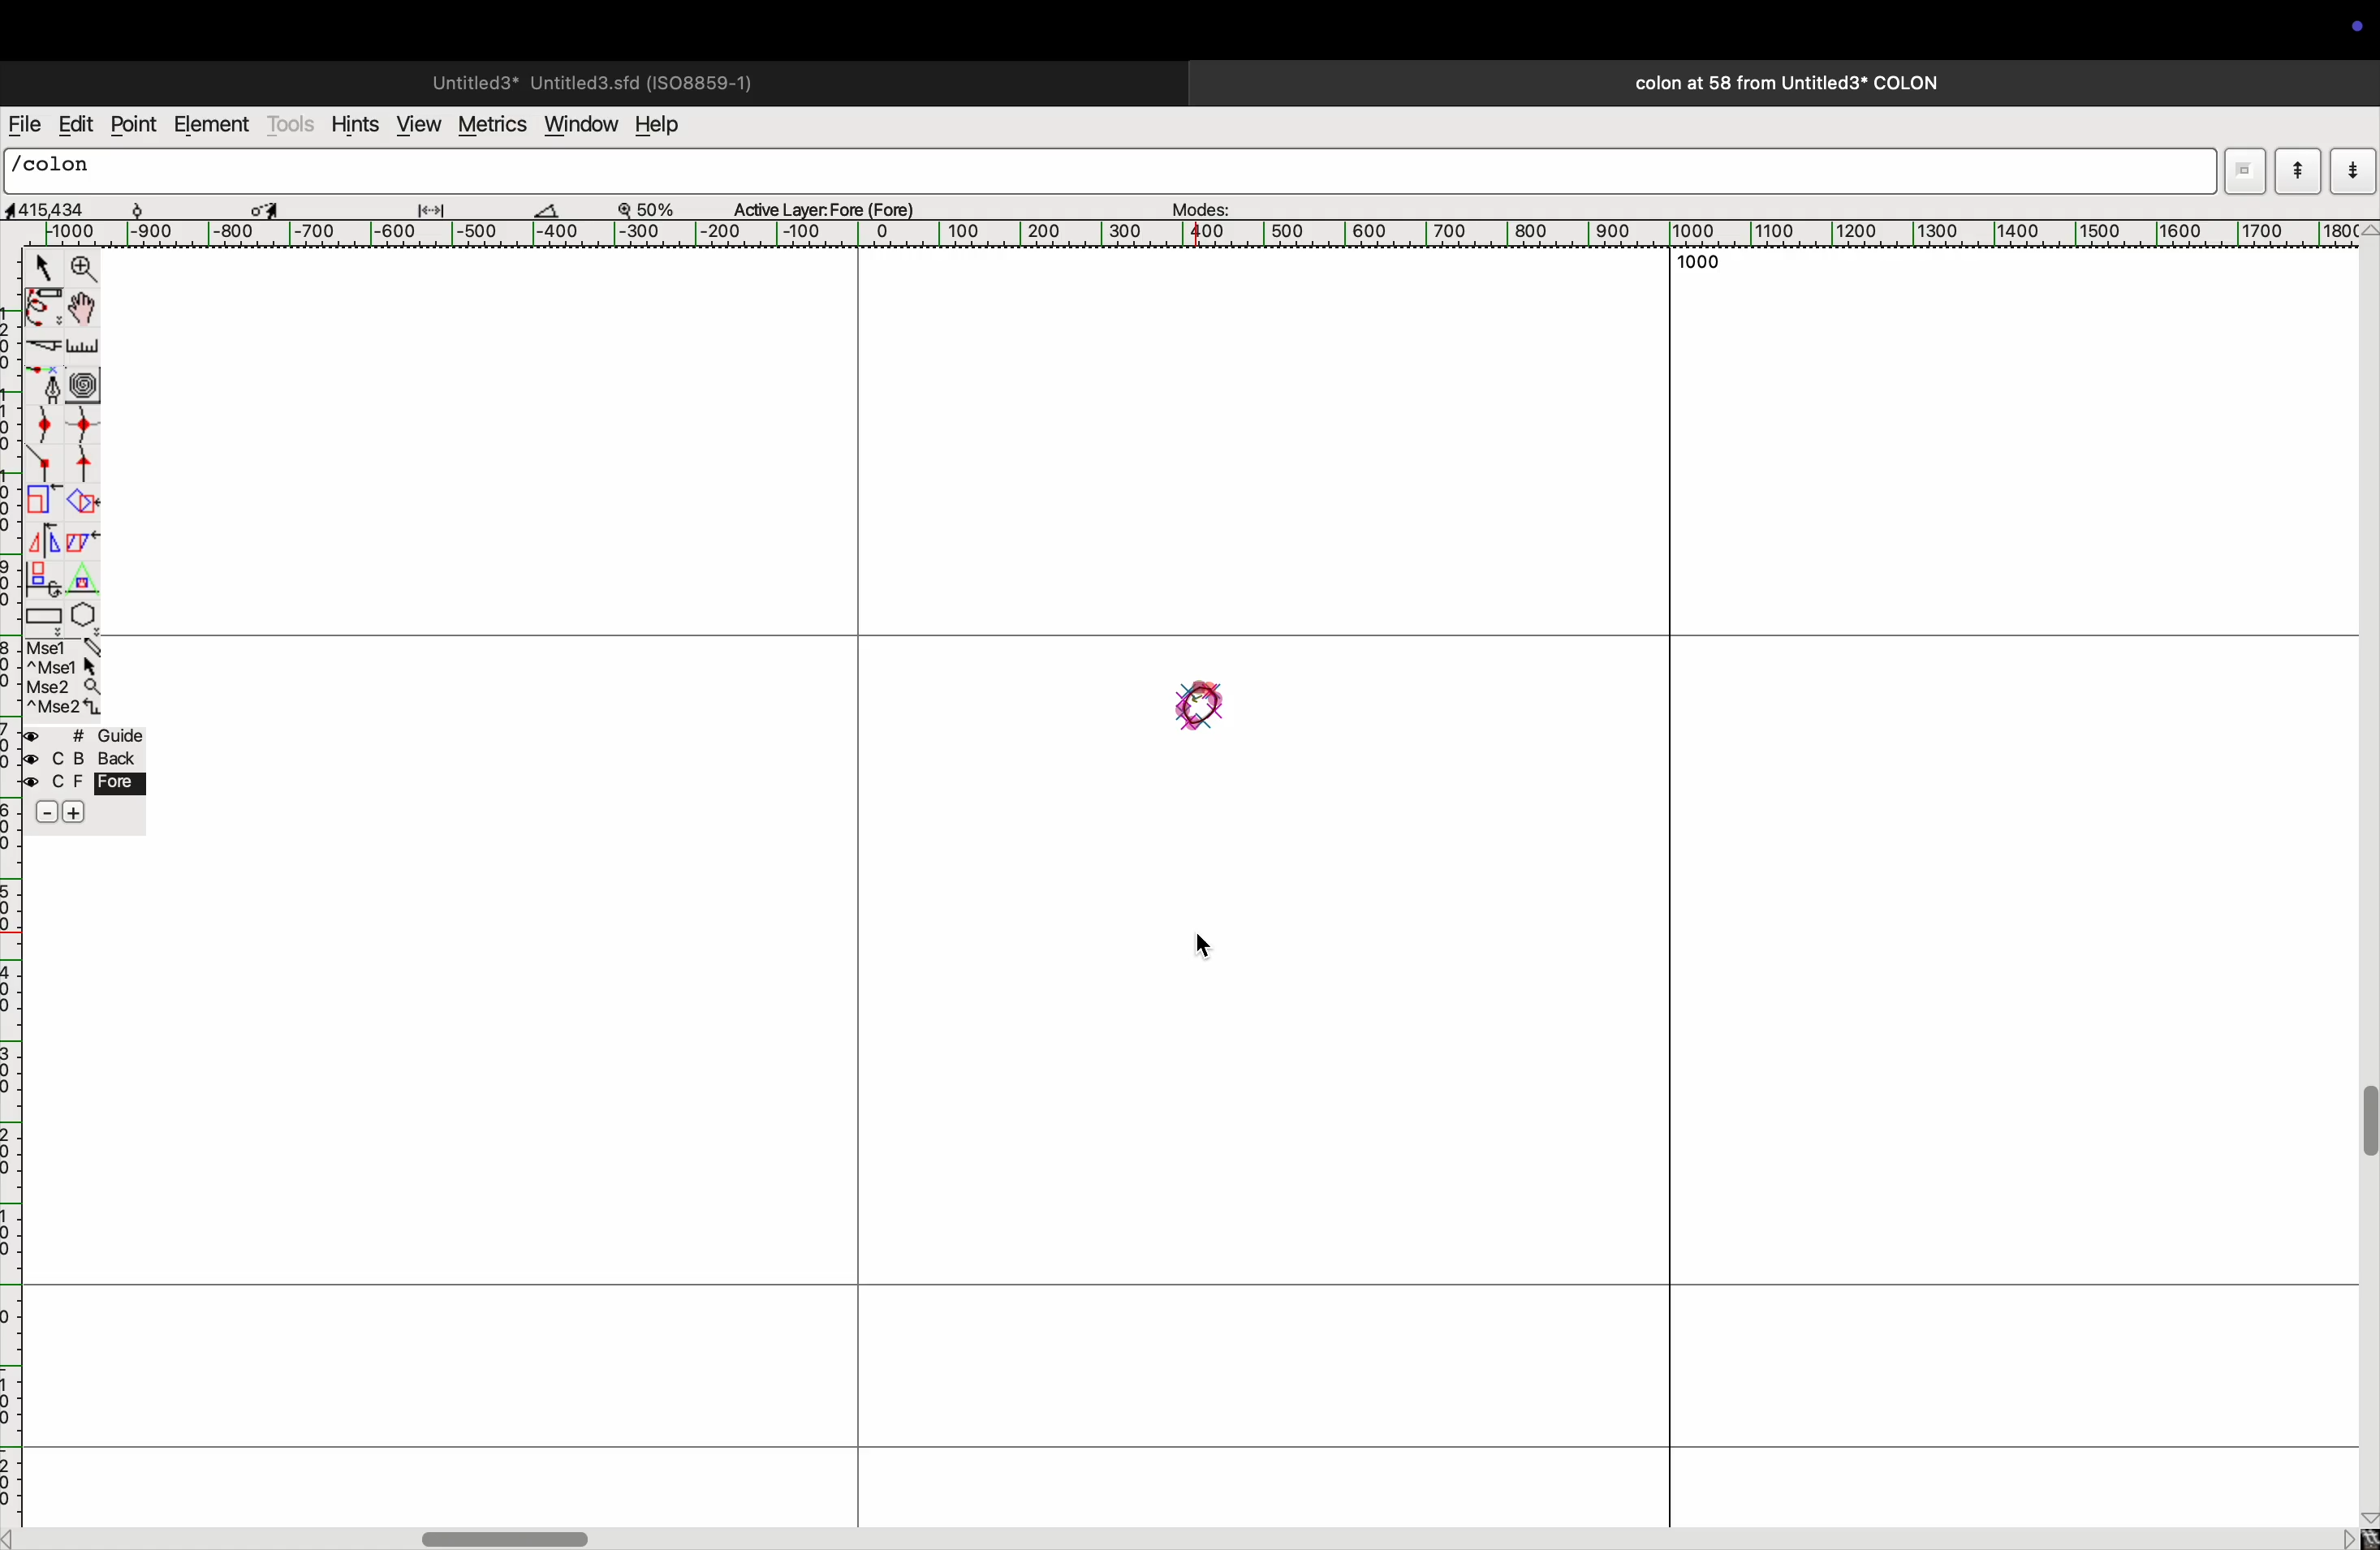 This screenshot has width=2380, height=1550. Describe the element at coordinates (578, 126) in the screenshot. I see `window` at that location.